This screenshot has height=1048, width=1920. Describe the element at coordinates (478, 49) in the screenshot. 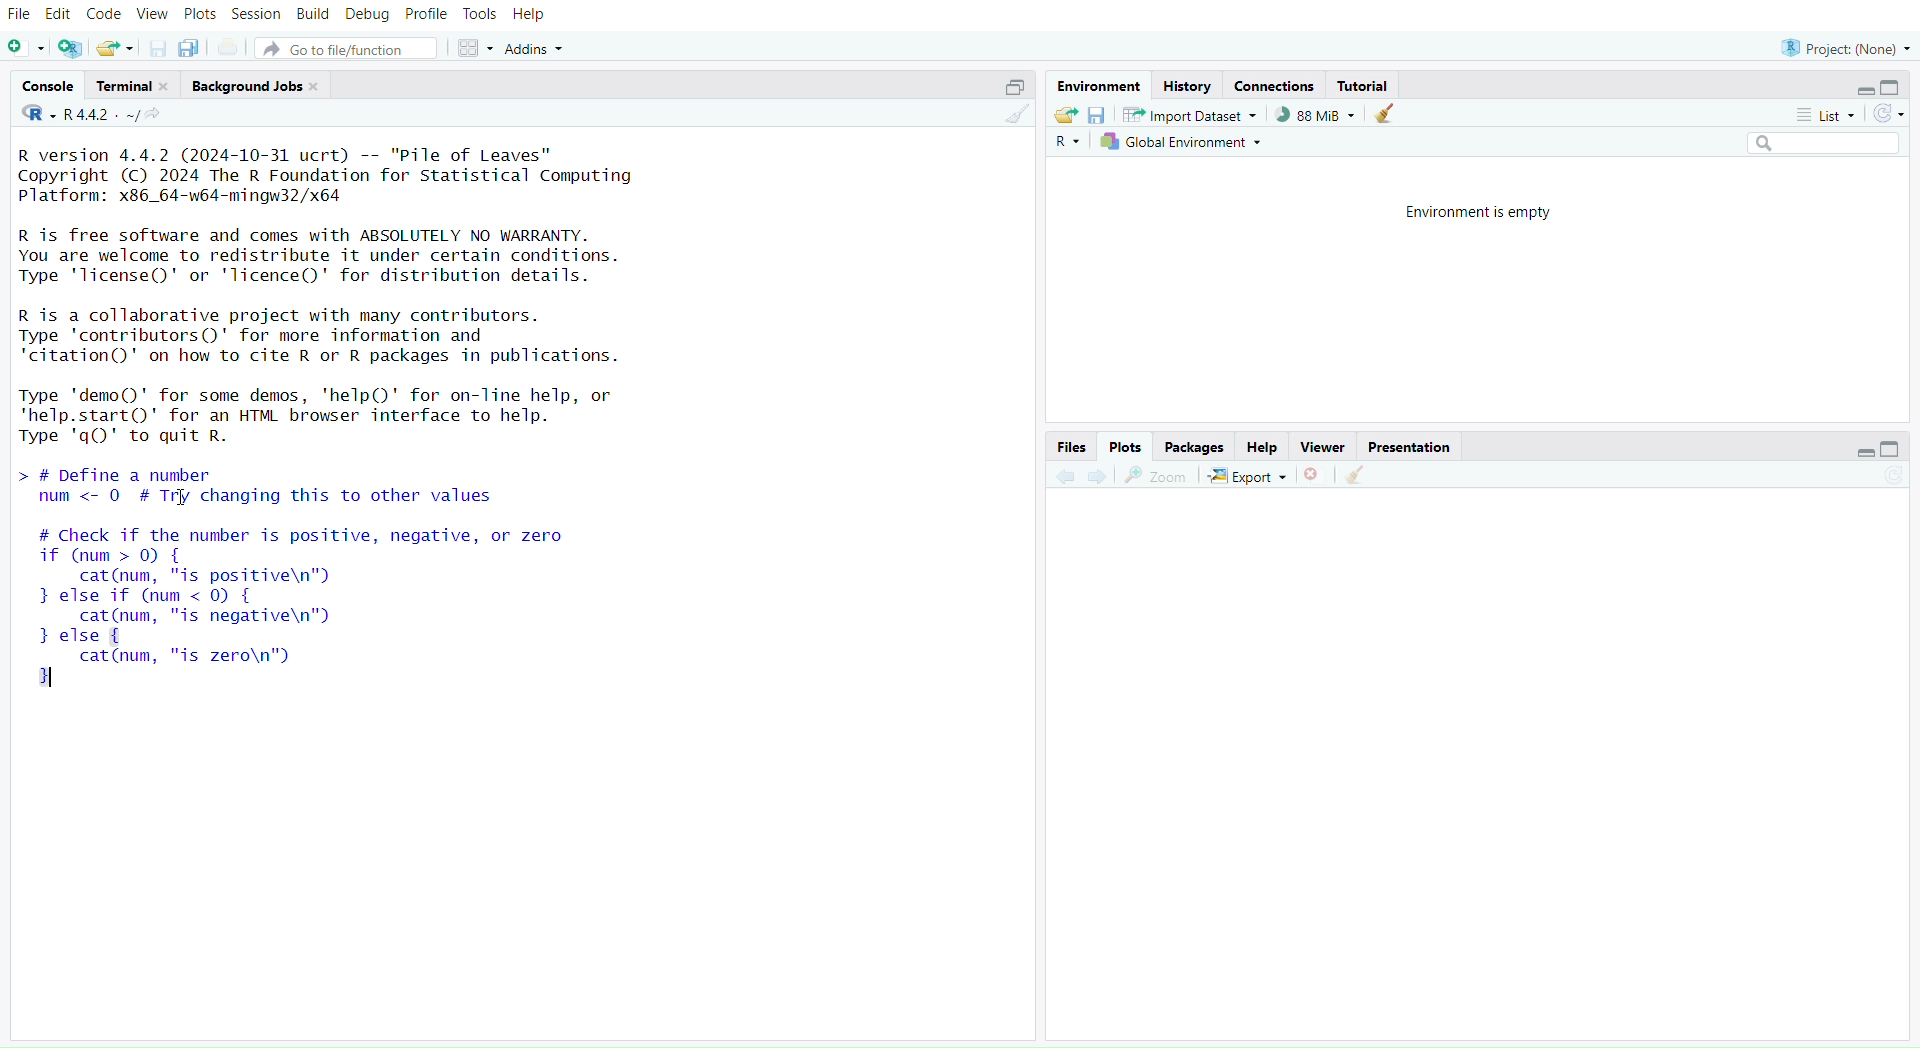

I see `workspace panes` at that location.